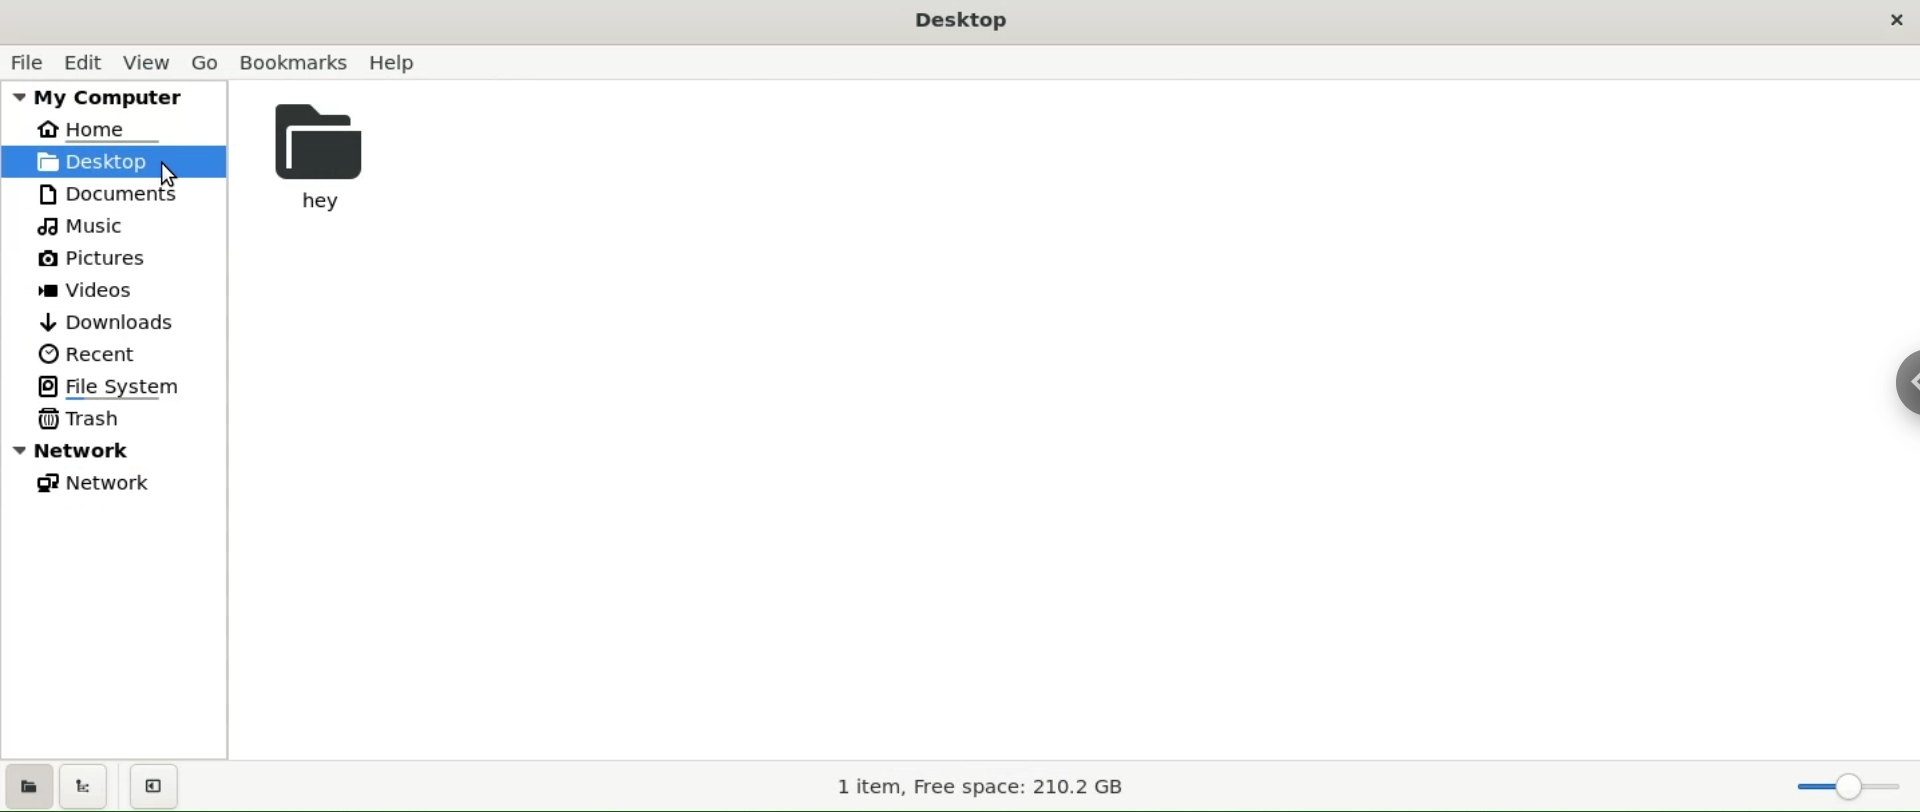 Image resolution: width=1920 pixels, height=812 pixels. What do you see at coordinates (85, 786) in the screenshot?
I see `show treeview` at bounding box center [85, 786].